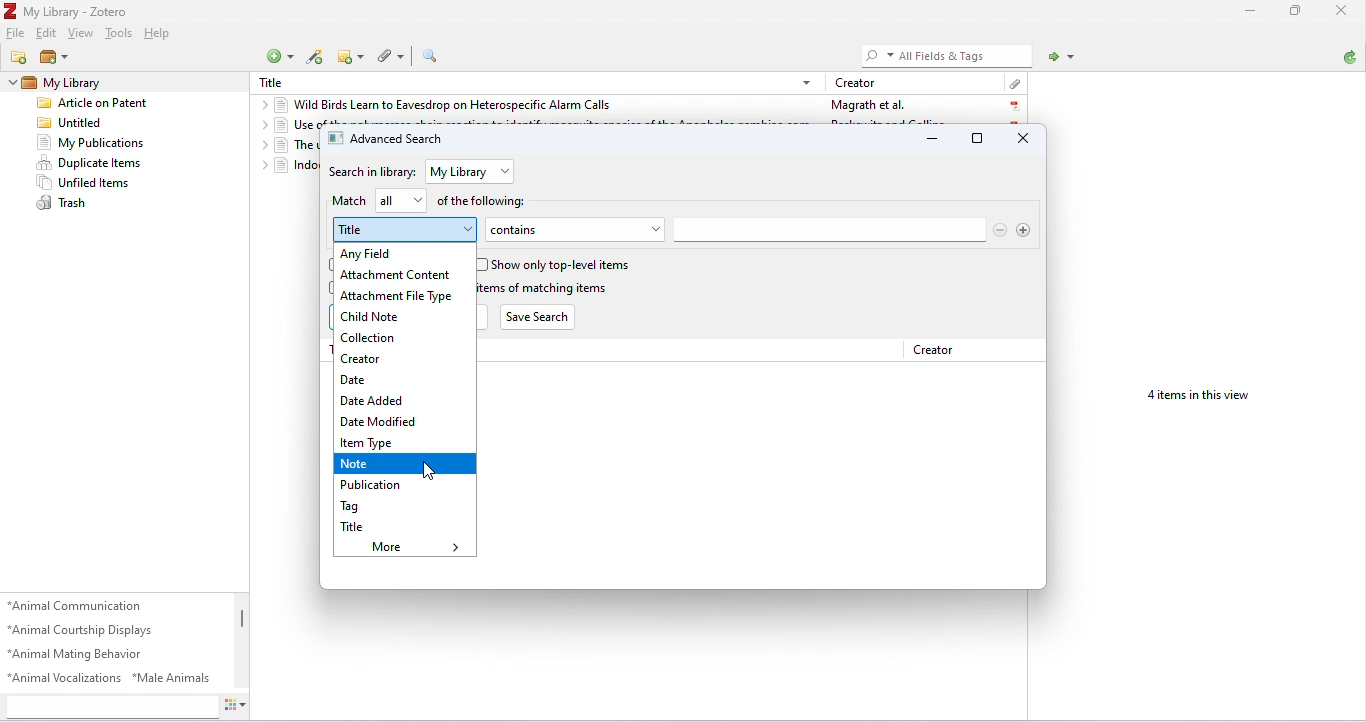  What do you see at coordinates (391, 231) in the screenshot?
I see `title` at bounding box center [391, 231].